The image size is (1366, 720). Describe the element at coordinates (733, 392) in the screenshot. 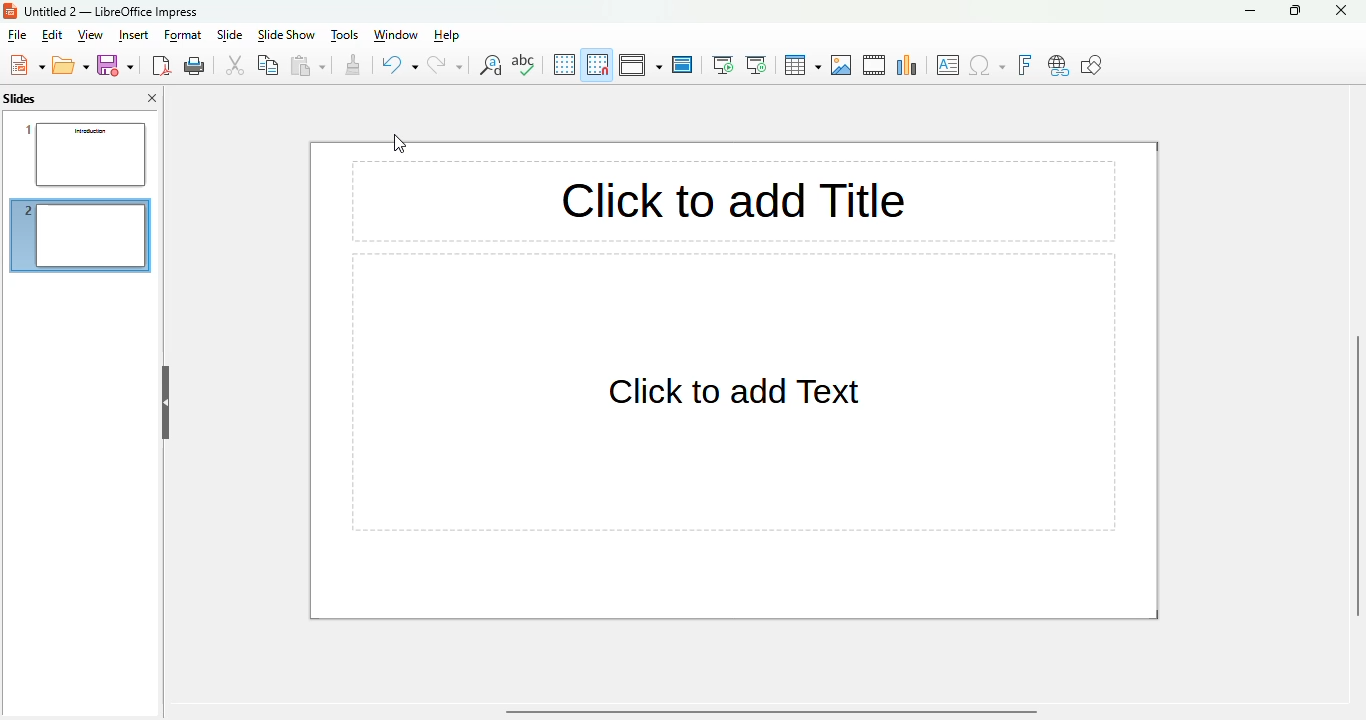

I see `click to add text` at that location.